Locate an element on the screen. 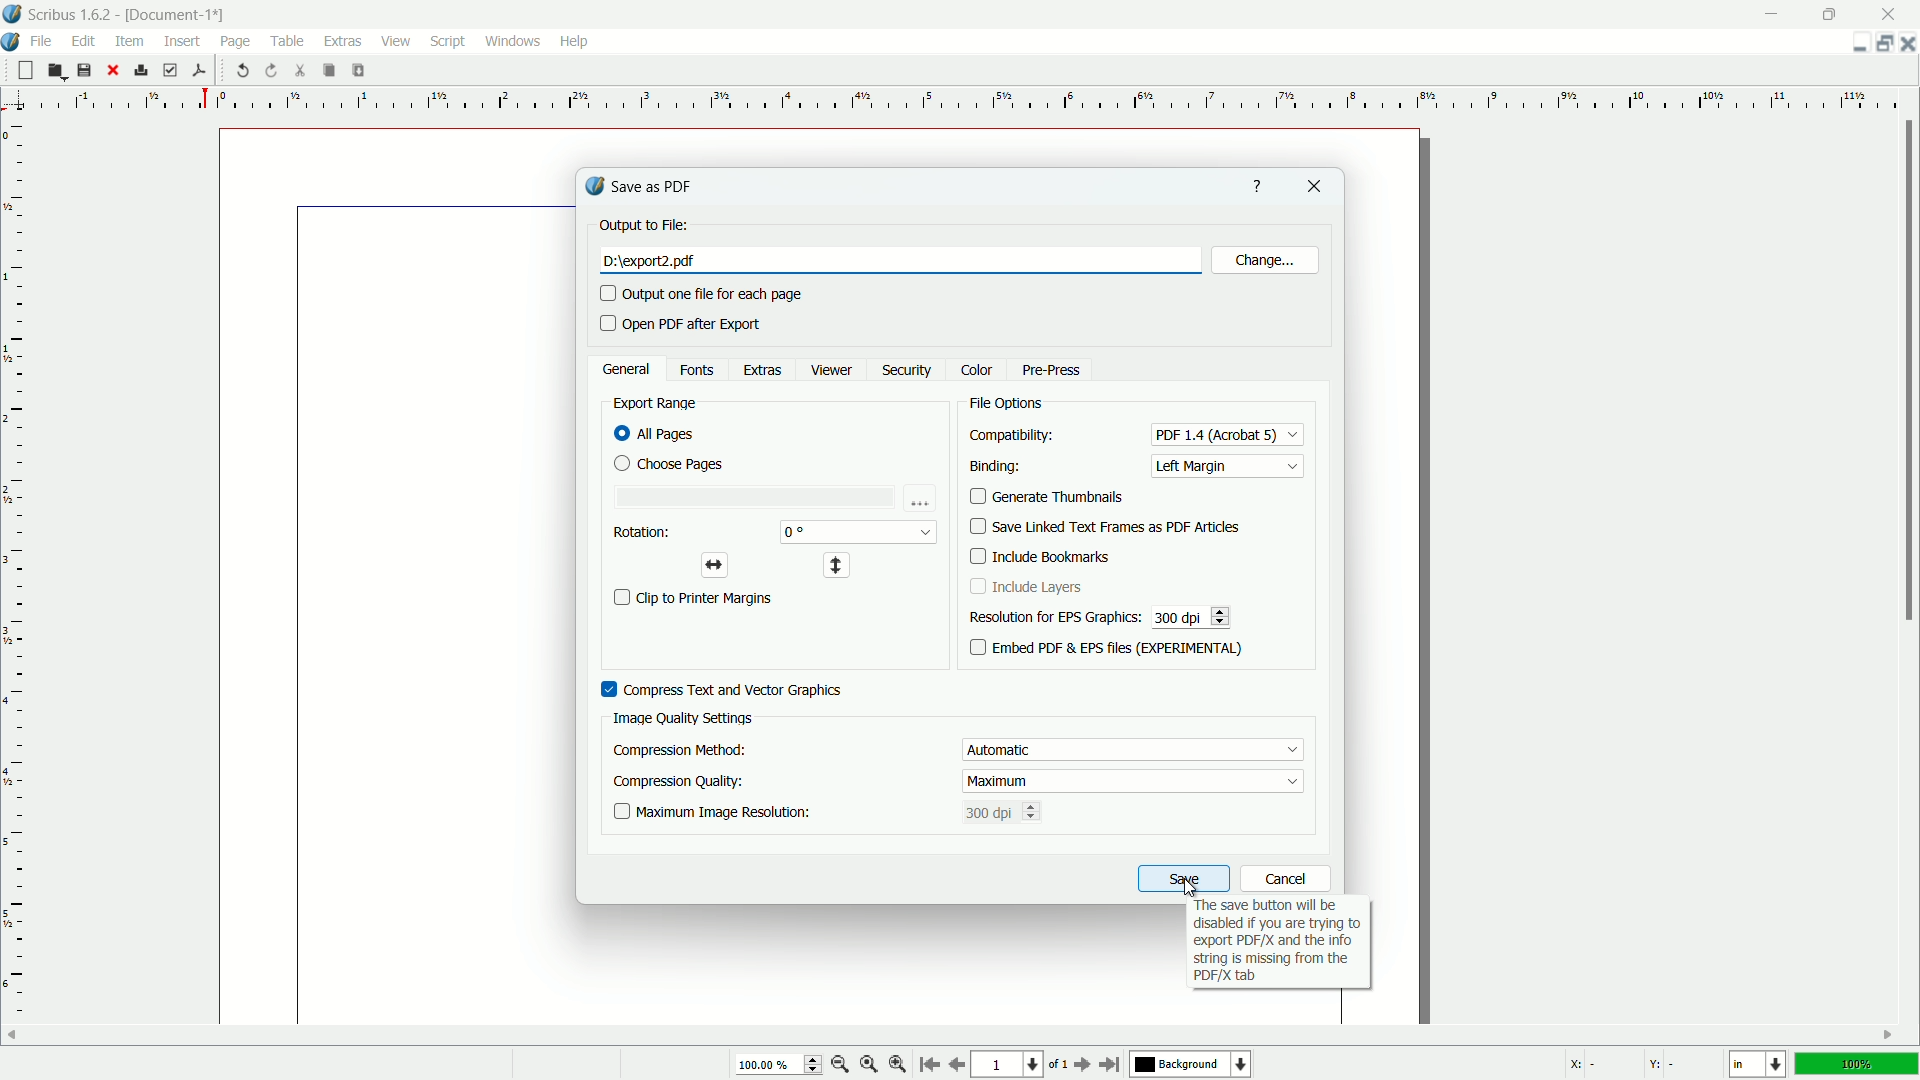 The image size is (1920, 1080). scroll bar is located at coordinates (1907, 371).